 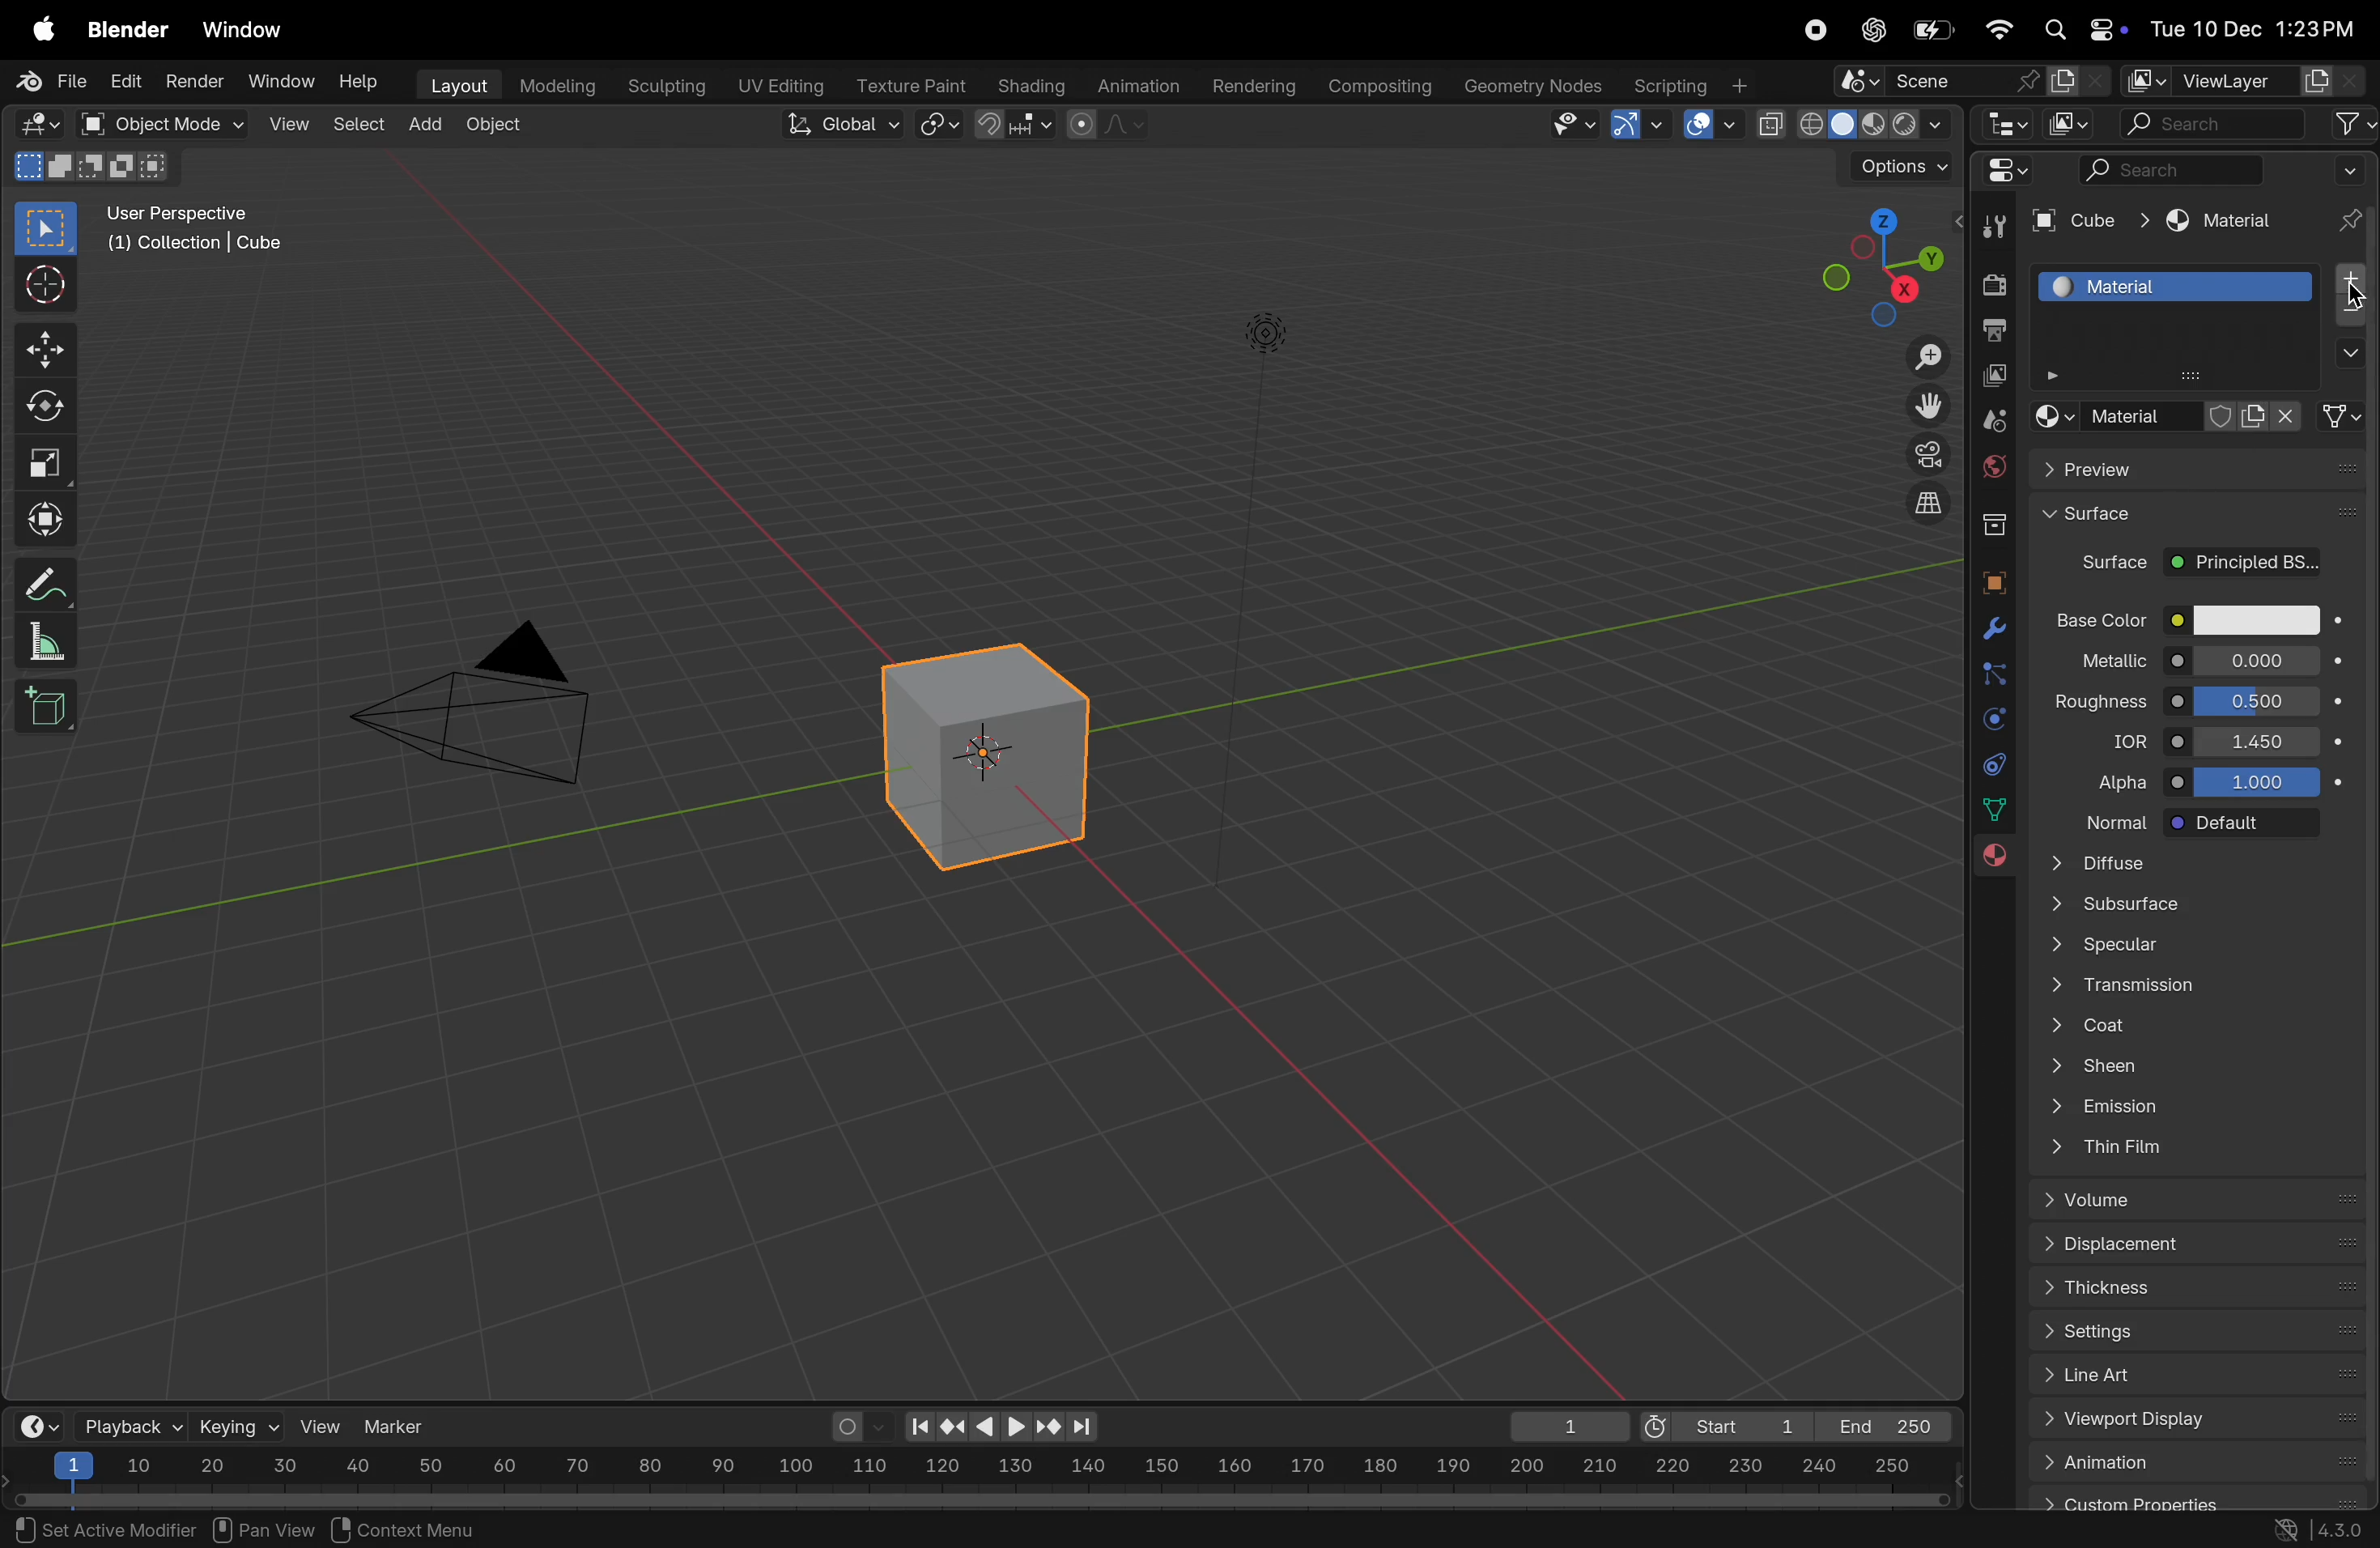 What do you see at coordinates (2192, 1373) in the screenshot?
I see `list art` at bounding box center [2192, 1373].